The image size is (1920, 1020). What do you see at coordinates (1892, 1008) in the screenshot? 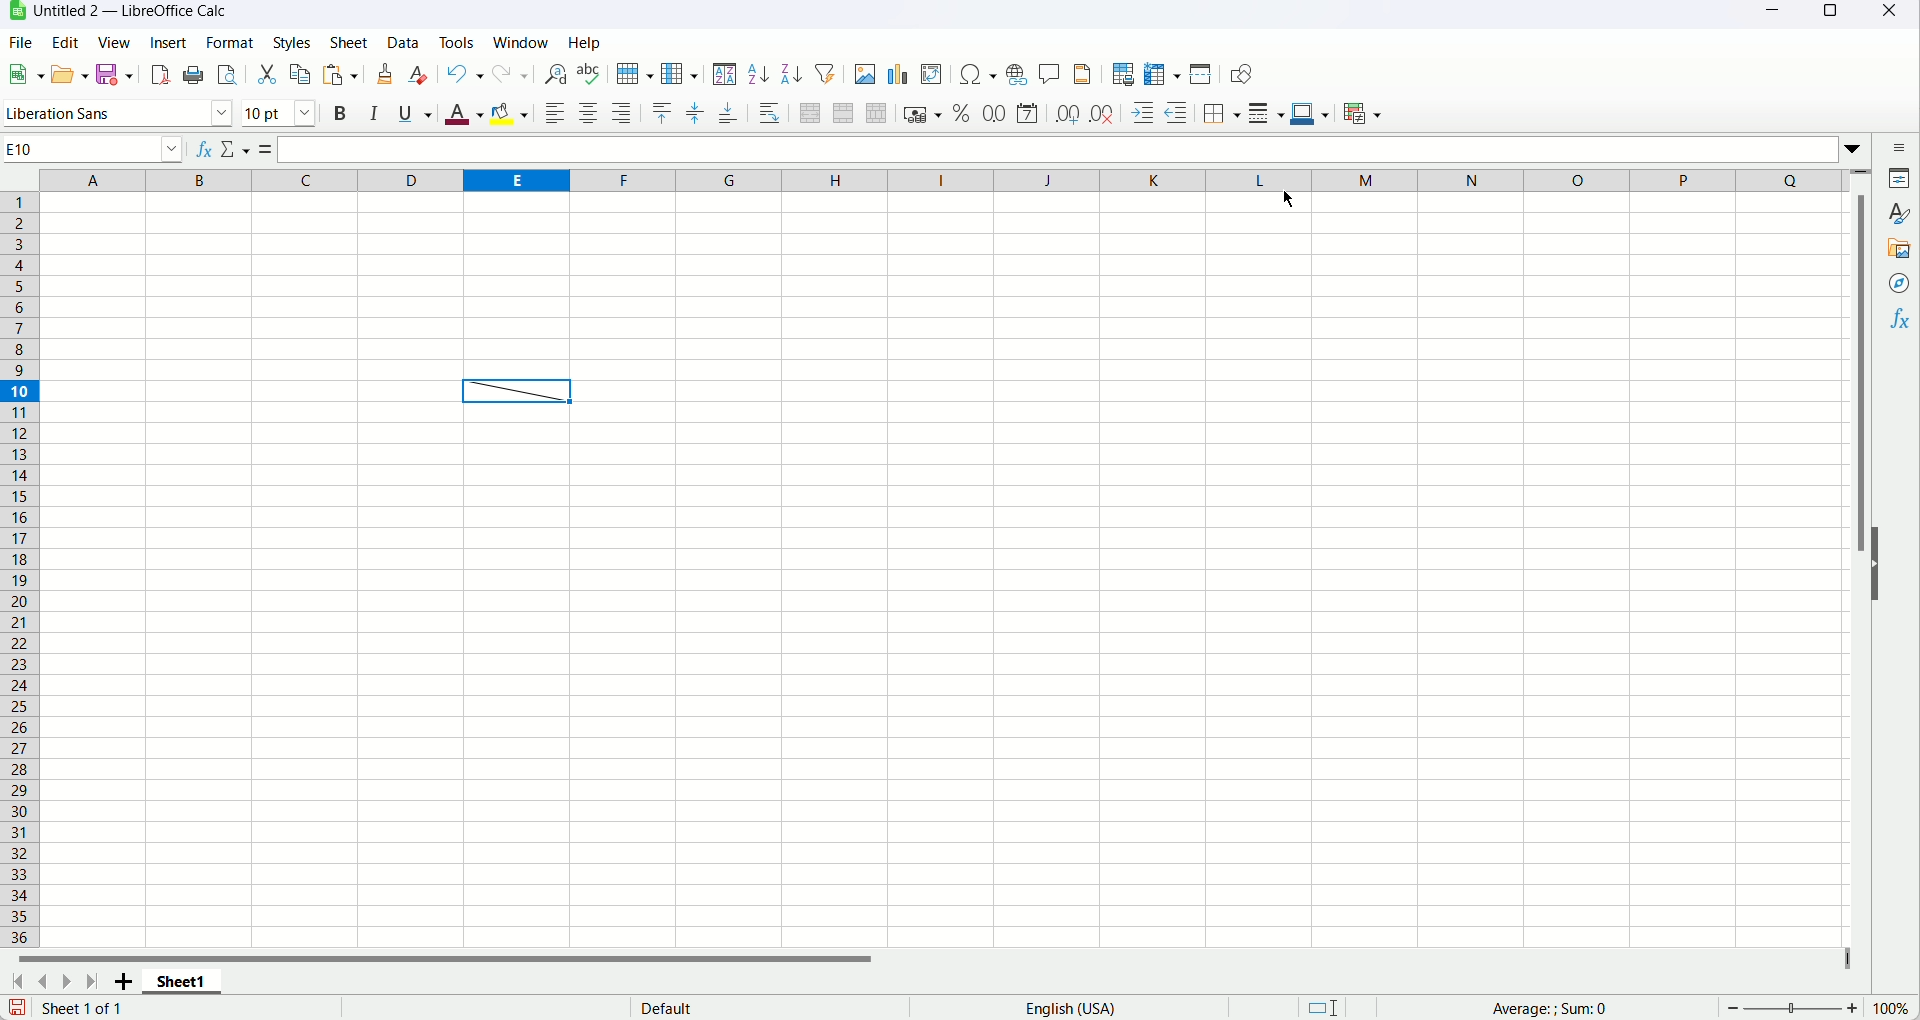
I see `Zoom percent` at bounding box center [1892, 1008].